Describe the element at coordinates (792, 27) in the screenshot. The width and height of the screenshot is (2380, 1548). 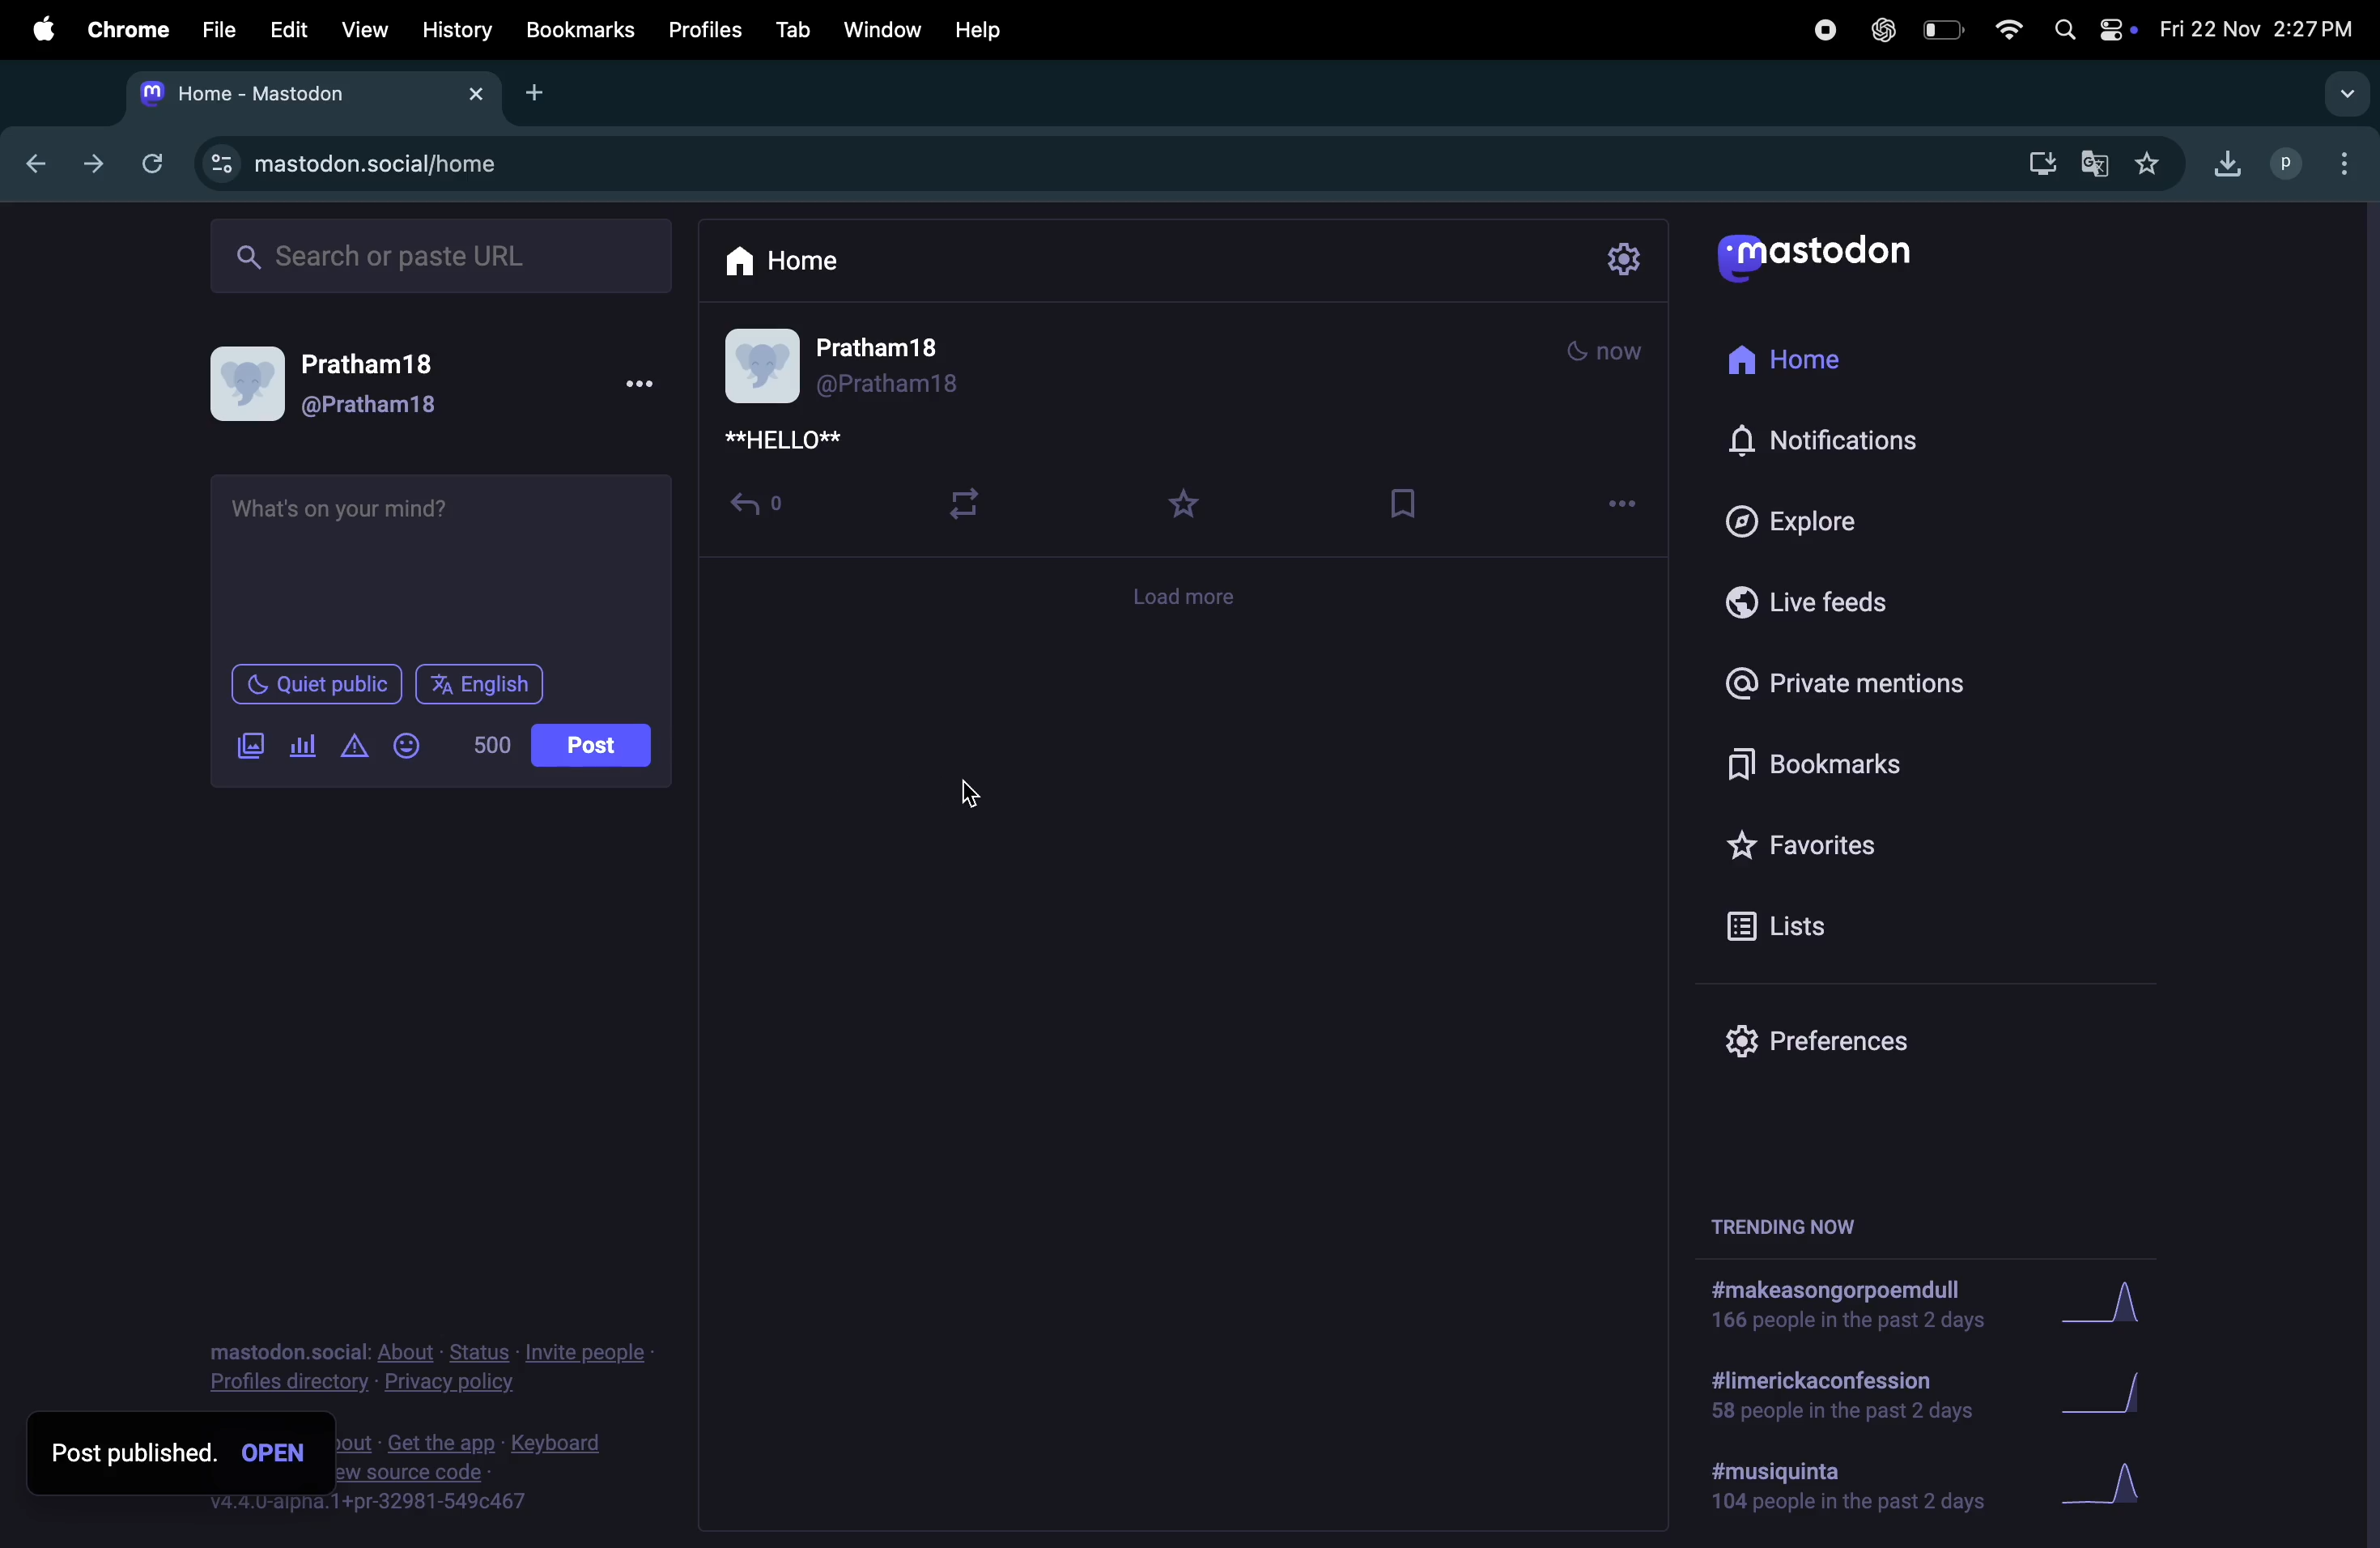
I see `tab` at that location.